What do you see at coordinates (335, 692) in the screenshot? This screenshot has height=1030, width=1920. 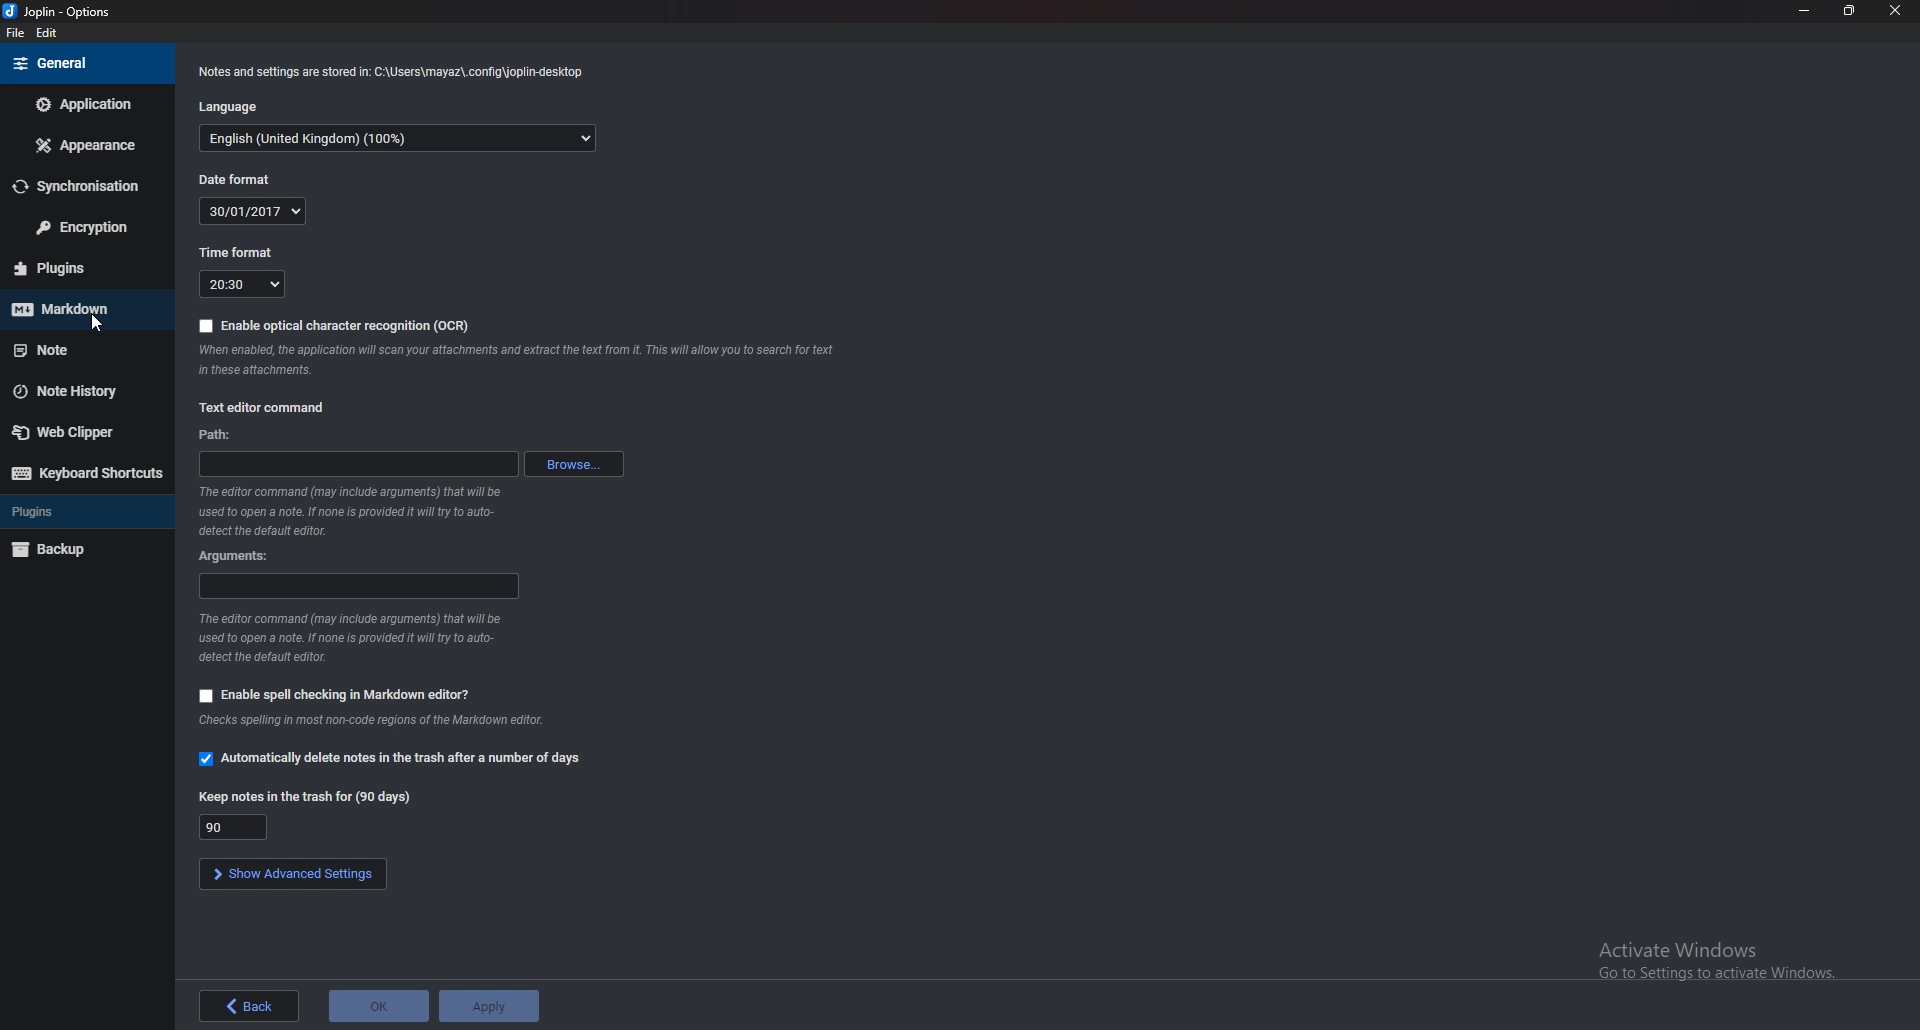 I see `enable spell checking` at bounding box center [335, 692].